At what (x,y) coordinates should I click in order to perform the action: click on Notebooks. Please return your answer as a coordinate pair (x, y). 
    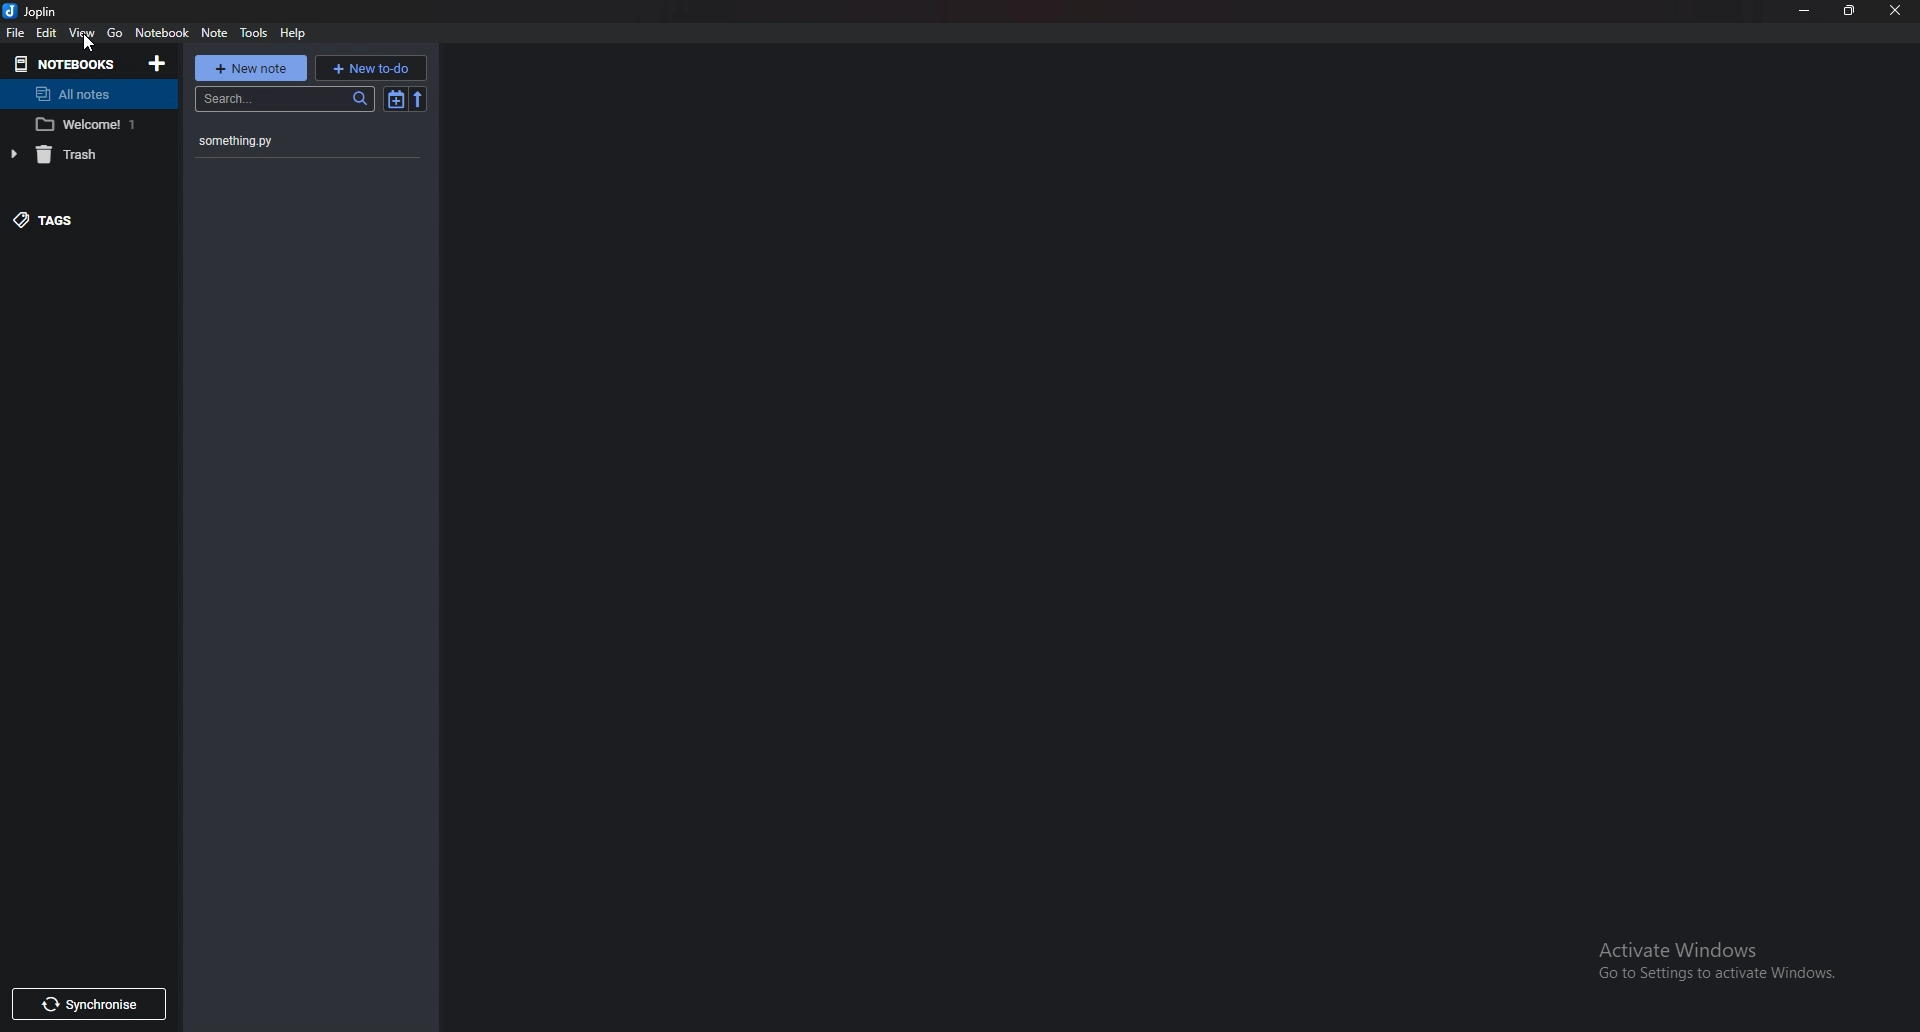
    Looking at the image, I should click on (68, 63).